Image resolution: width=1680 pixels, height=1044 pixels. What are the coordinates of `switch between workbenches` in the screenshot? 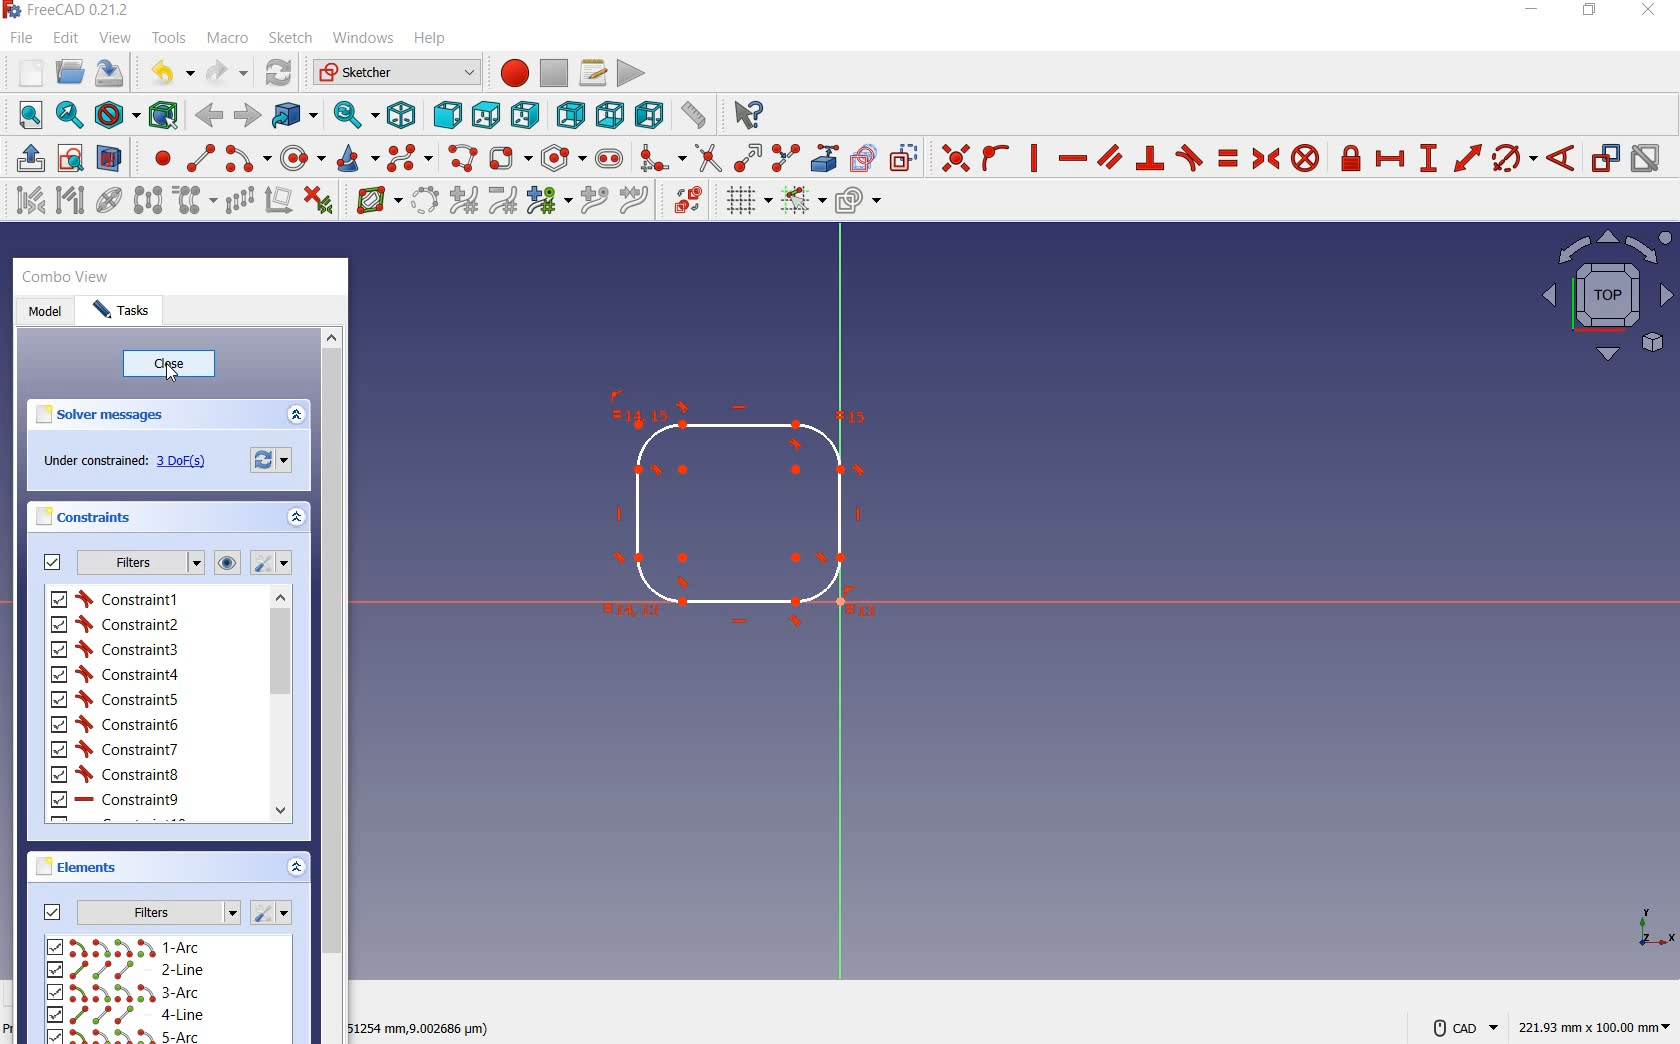 It's located at (393, 72).